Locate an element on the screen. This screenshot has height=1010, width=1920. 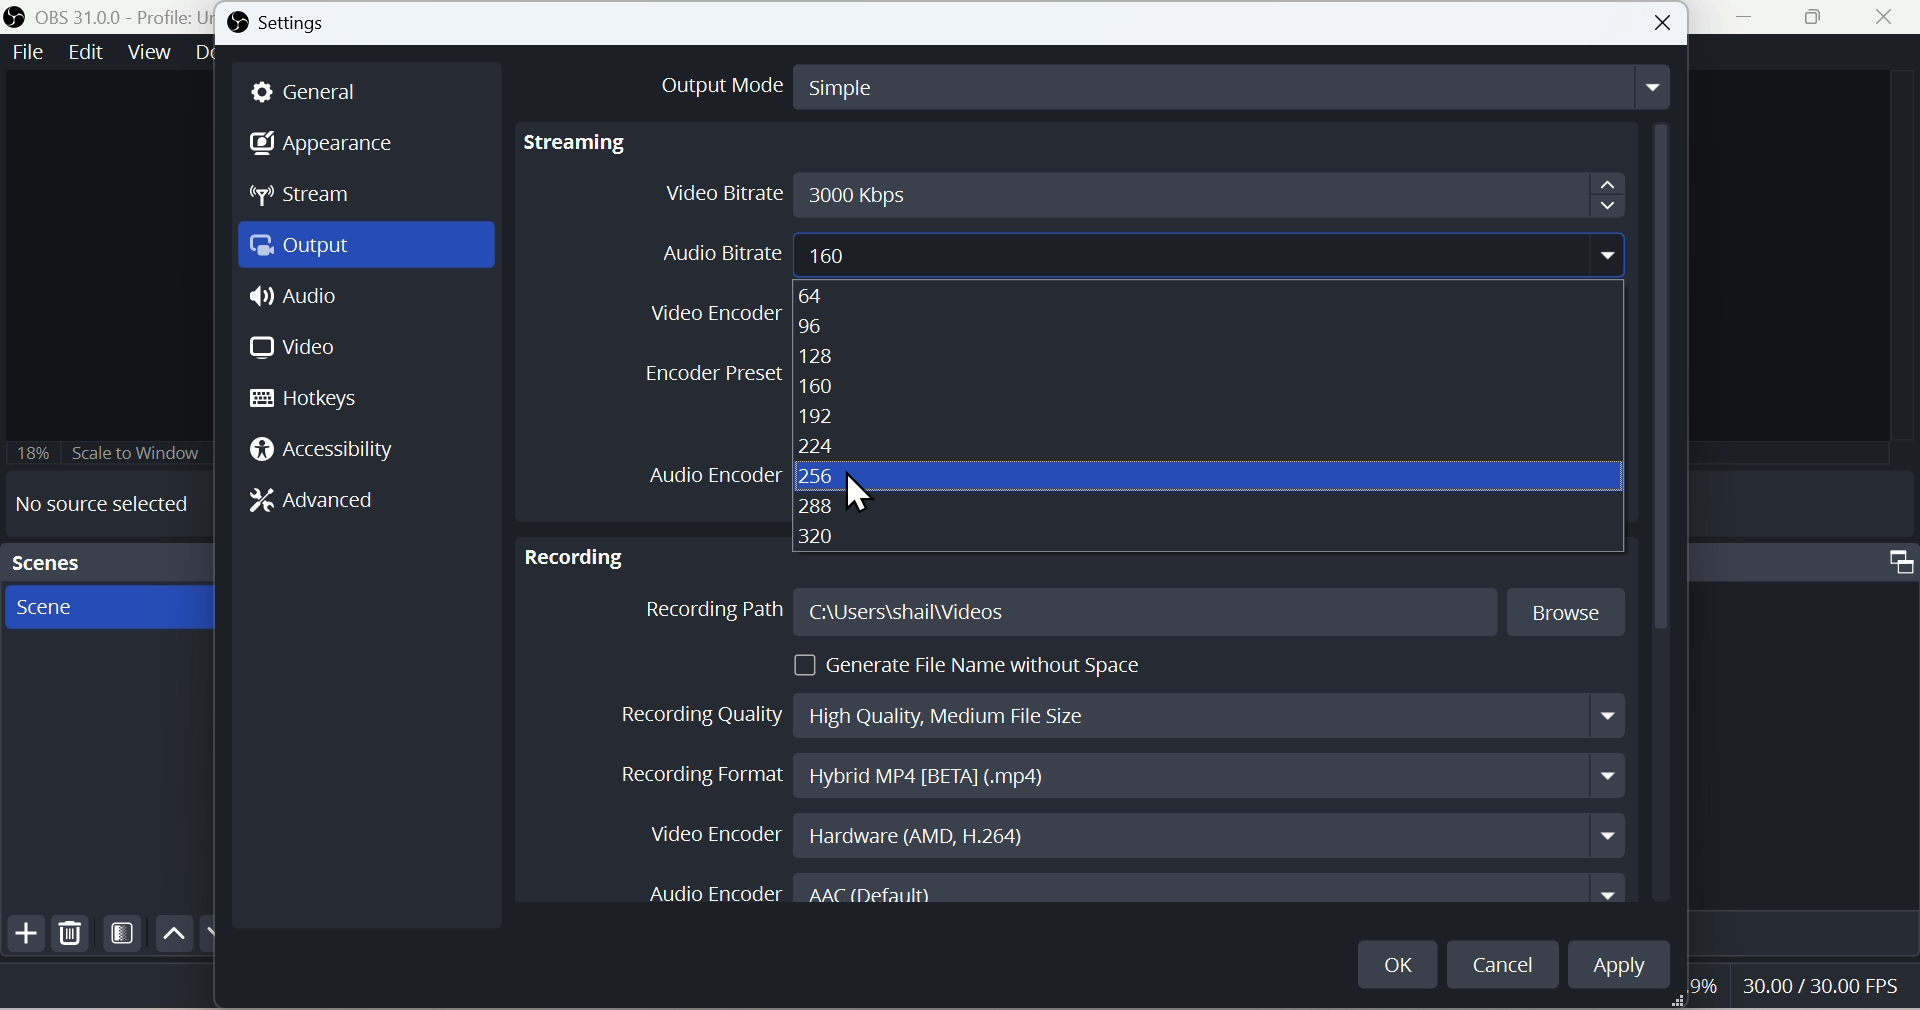
Recording Format is located at coordinates (1114, 776).